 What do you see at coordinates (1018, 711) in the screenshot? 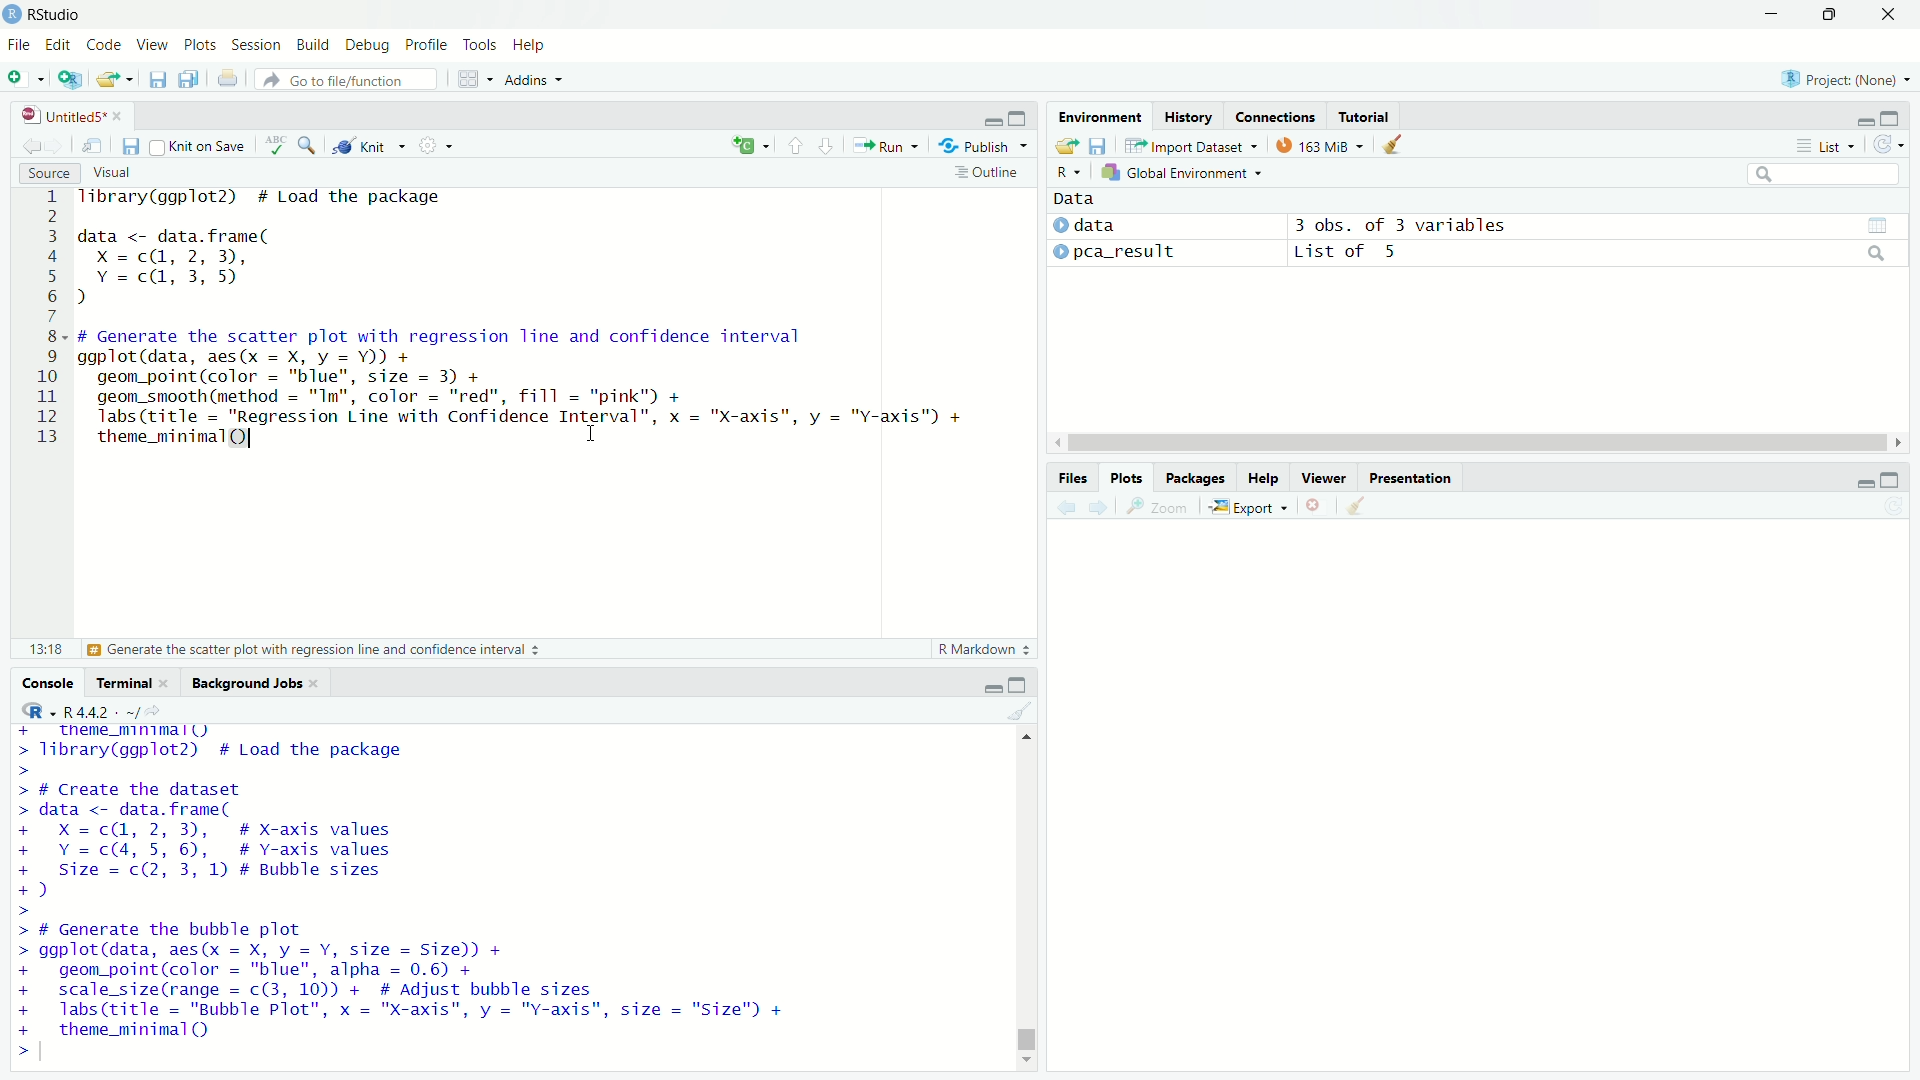
I see `Clear console` at bounding box center [1018, 711].